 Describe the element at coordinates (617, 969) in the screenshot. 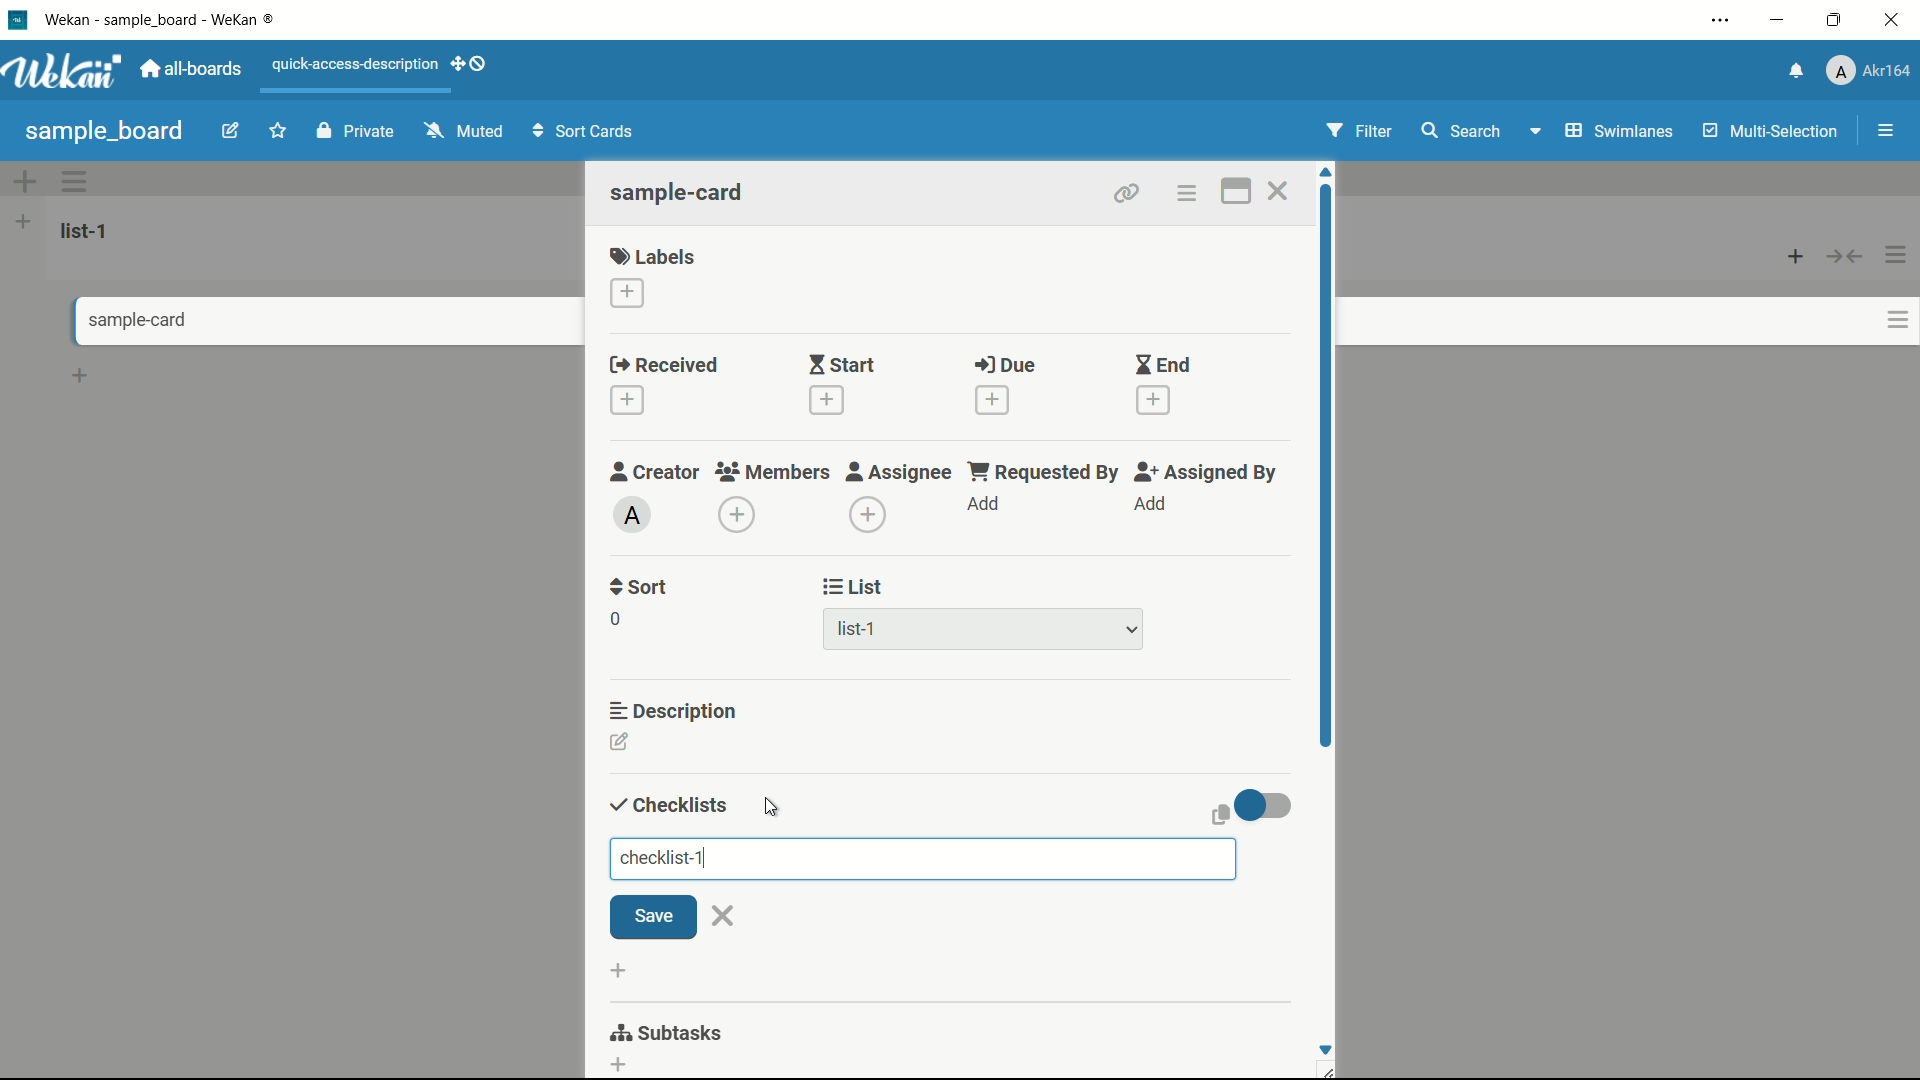

I see `add checklist` at that location.